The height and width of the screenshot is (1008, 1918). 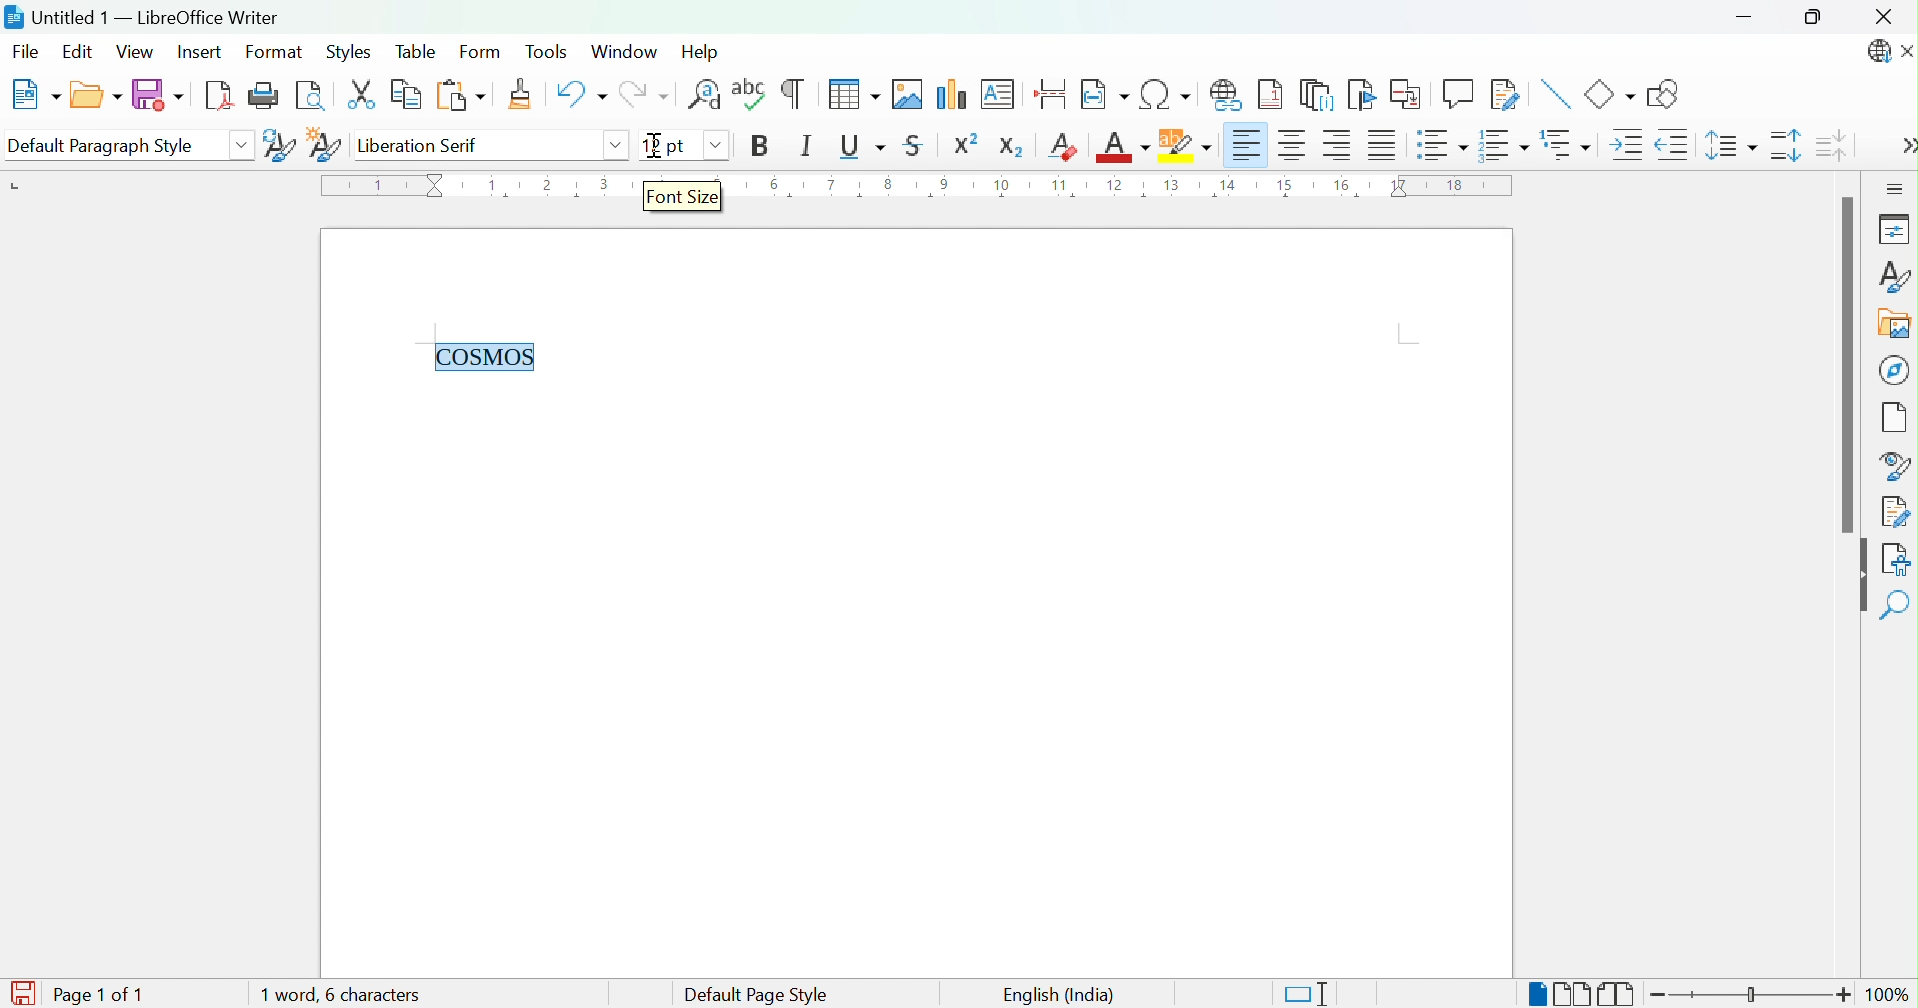 I want to click on Toggle ordered list, so click(x=1506, y=144).